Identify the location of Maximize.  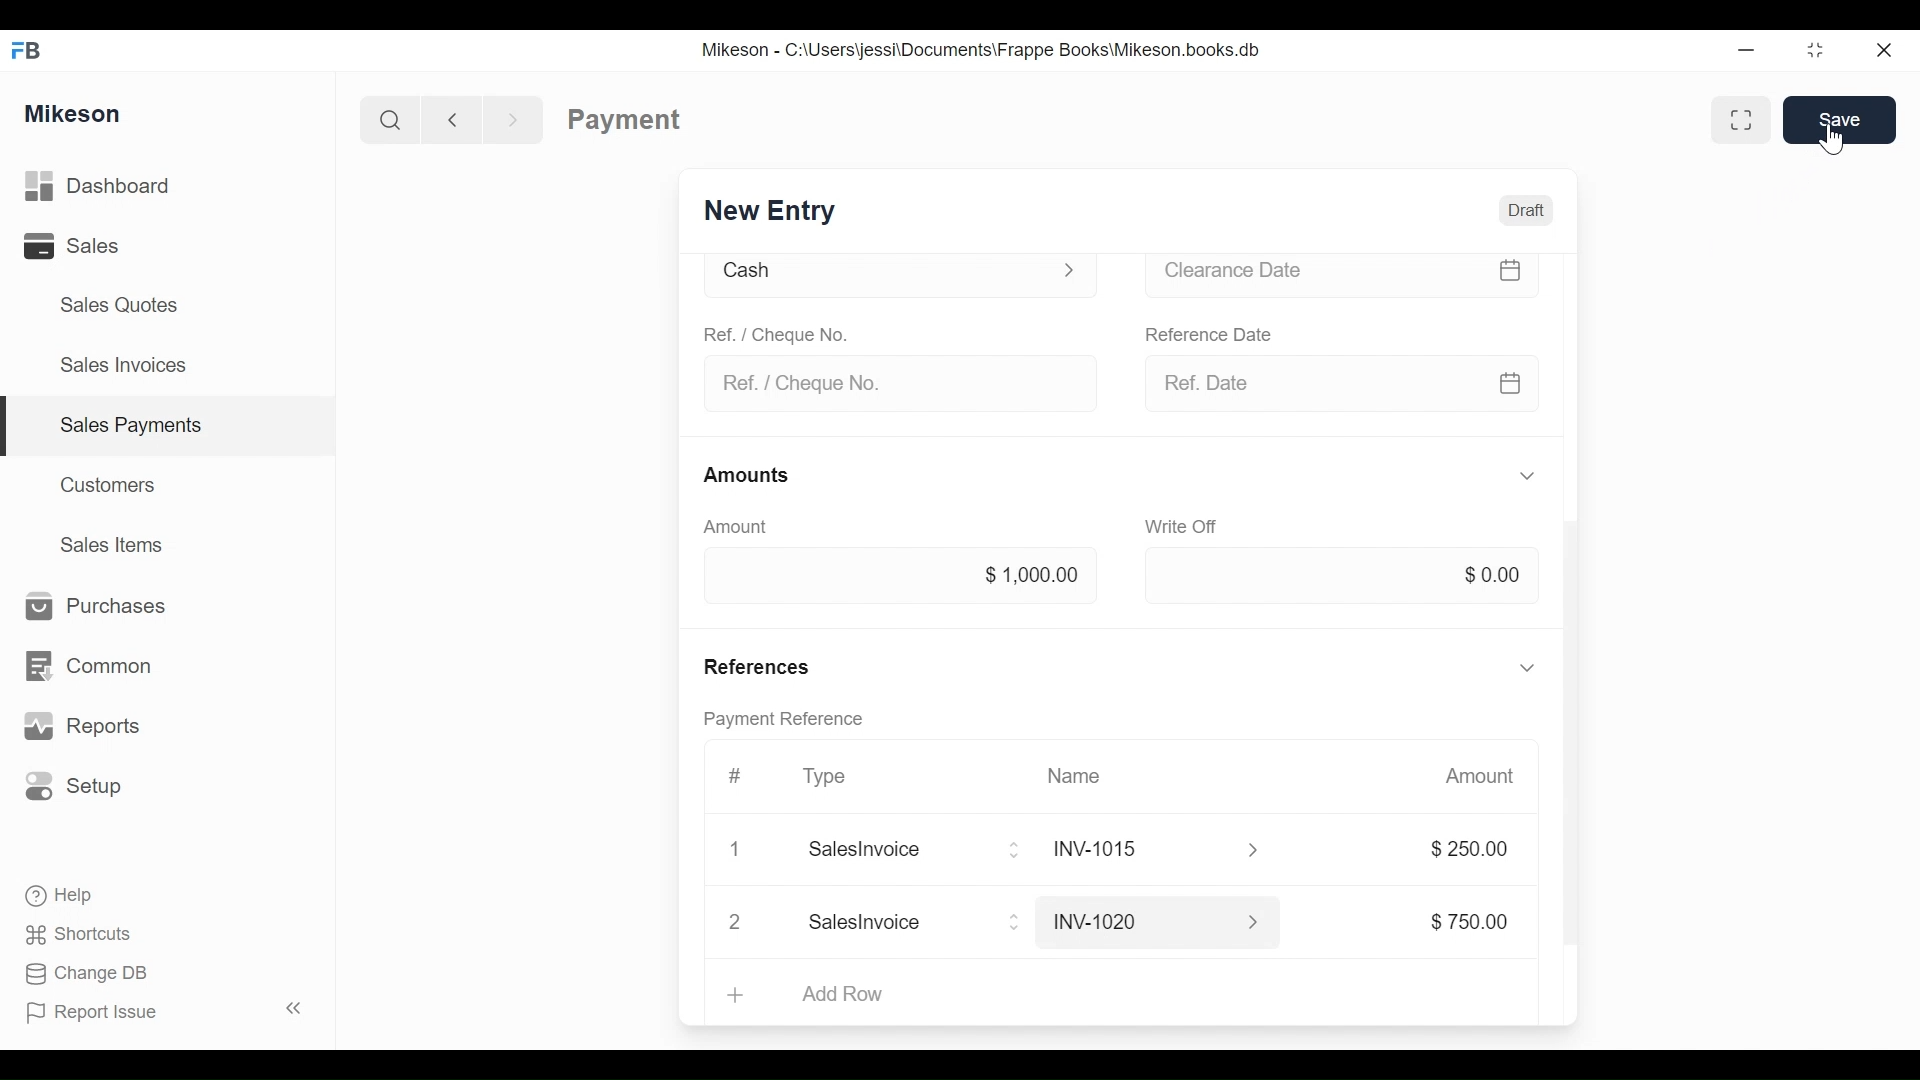
(1812, 53).